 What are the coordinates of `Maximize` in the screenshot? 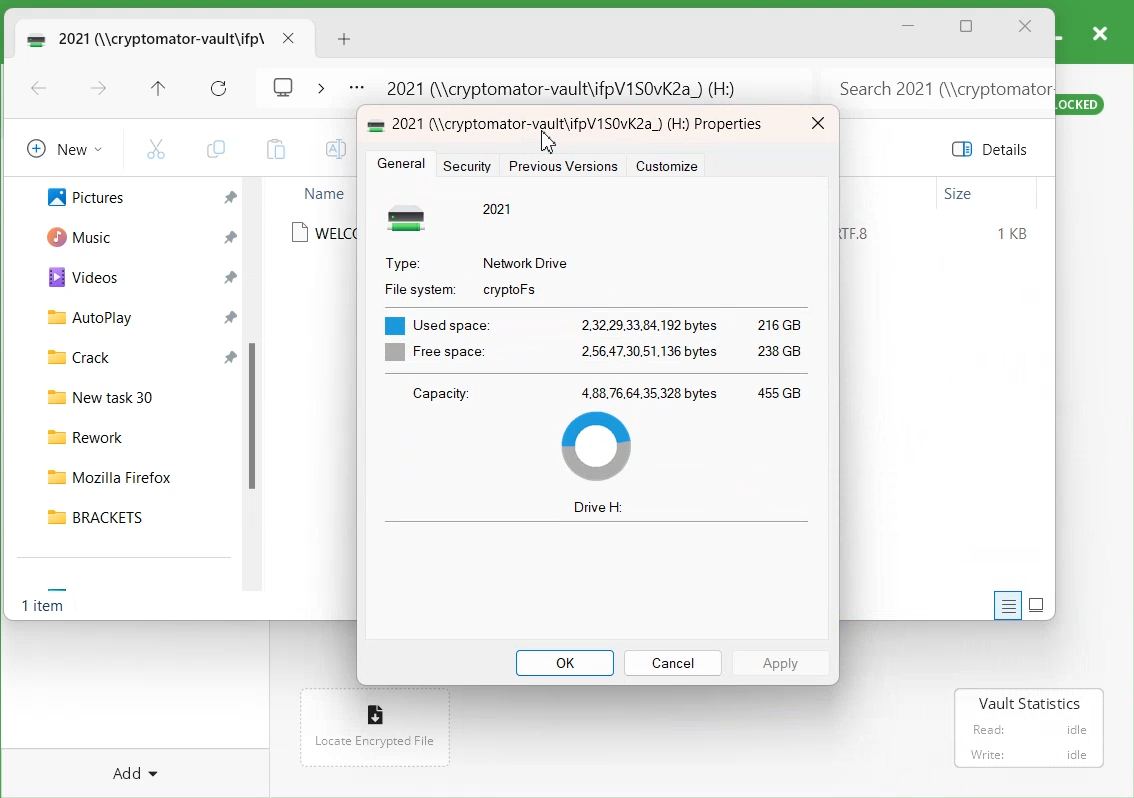 It's located at (967, 28).